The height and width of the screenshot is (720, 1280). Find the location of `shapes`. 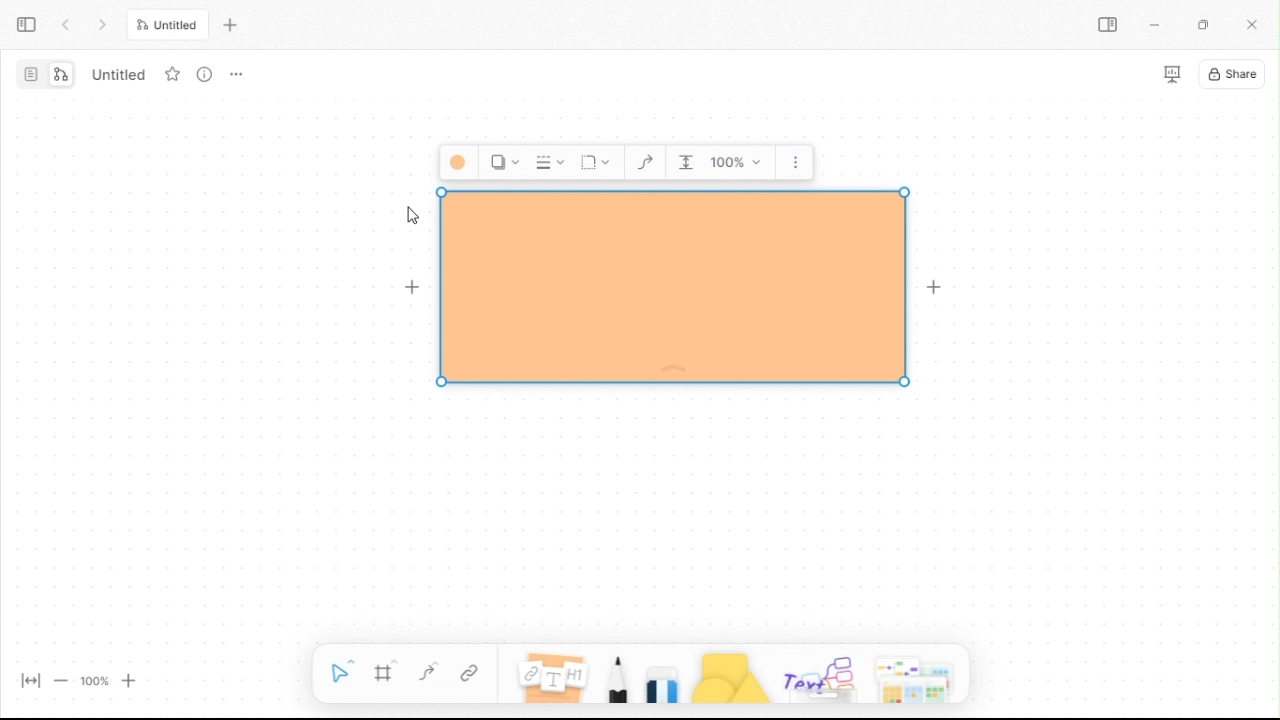

shapes is located at coordinates (730, 676).